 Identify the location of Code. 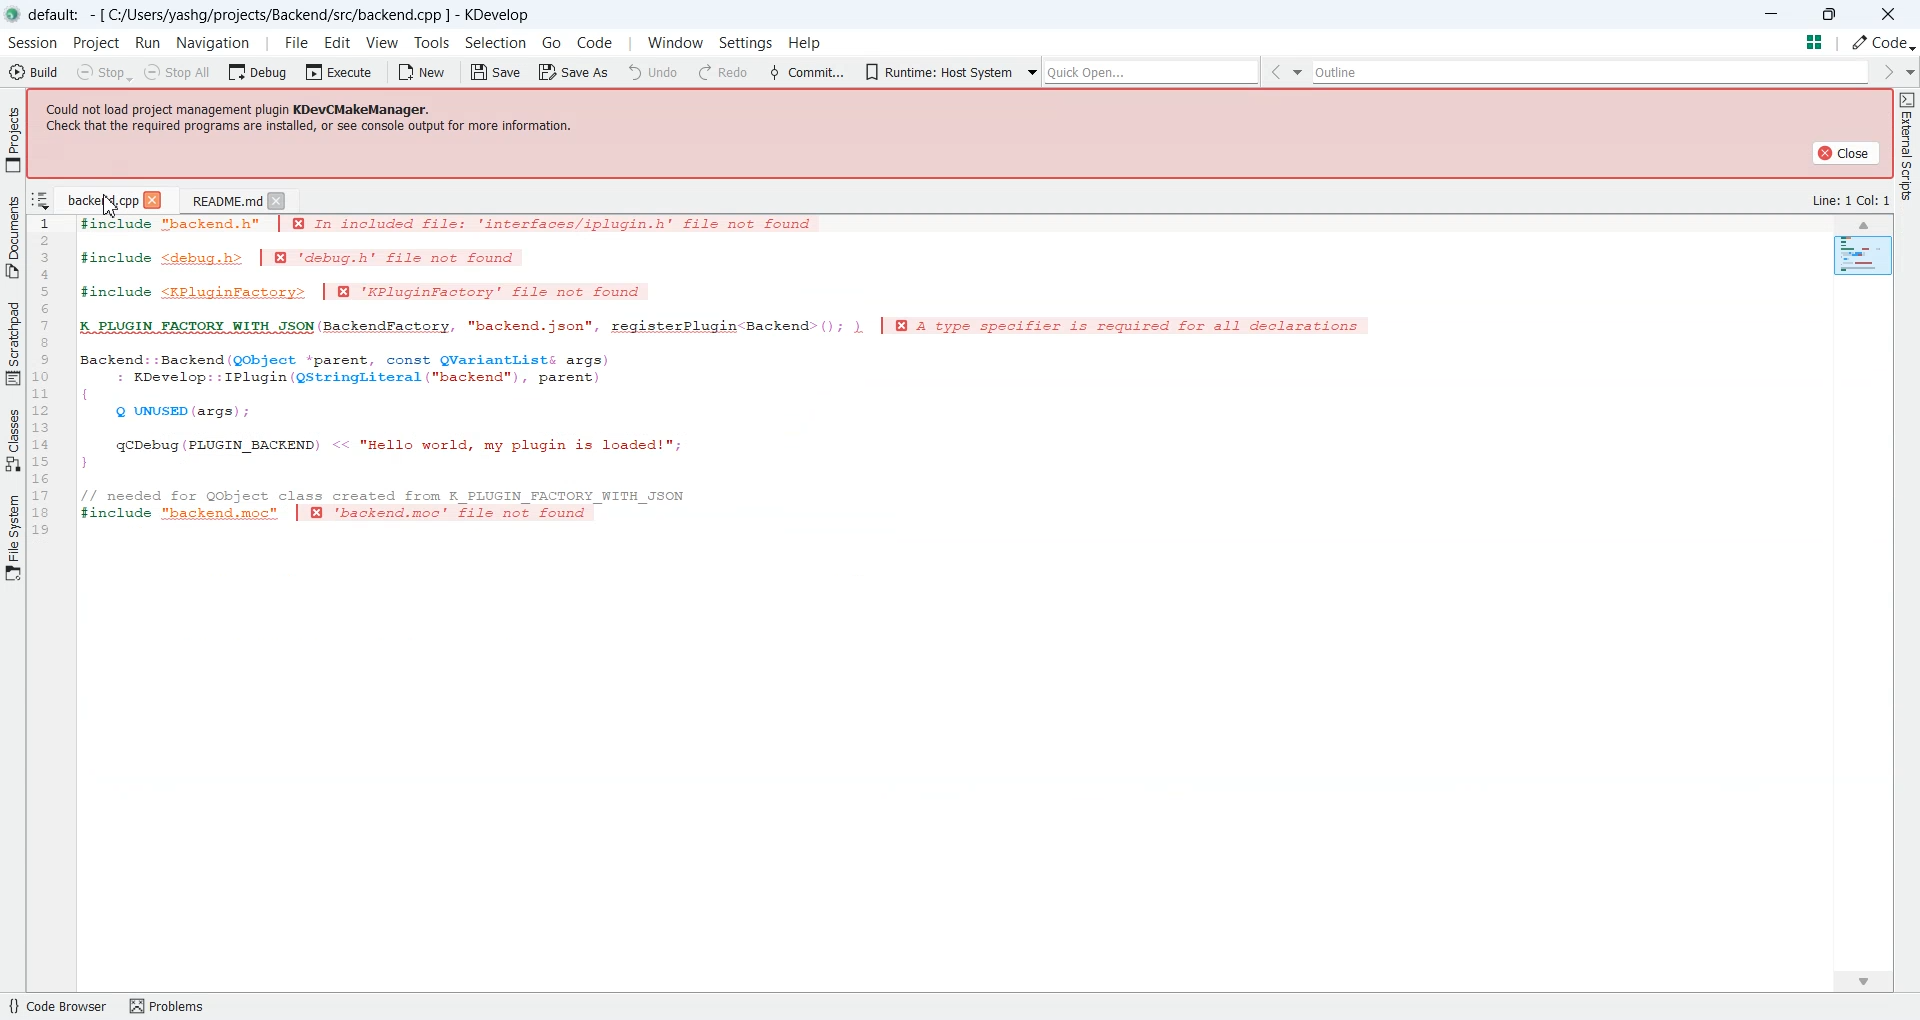
(1870, 42).